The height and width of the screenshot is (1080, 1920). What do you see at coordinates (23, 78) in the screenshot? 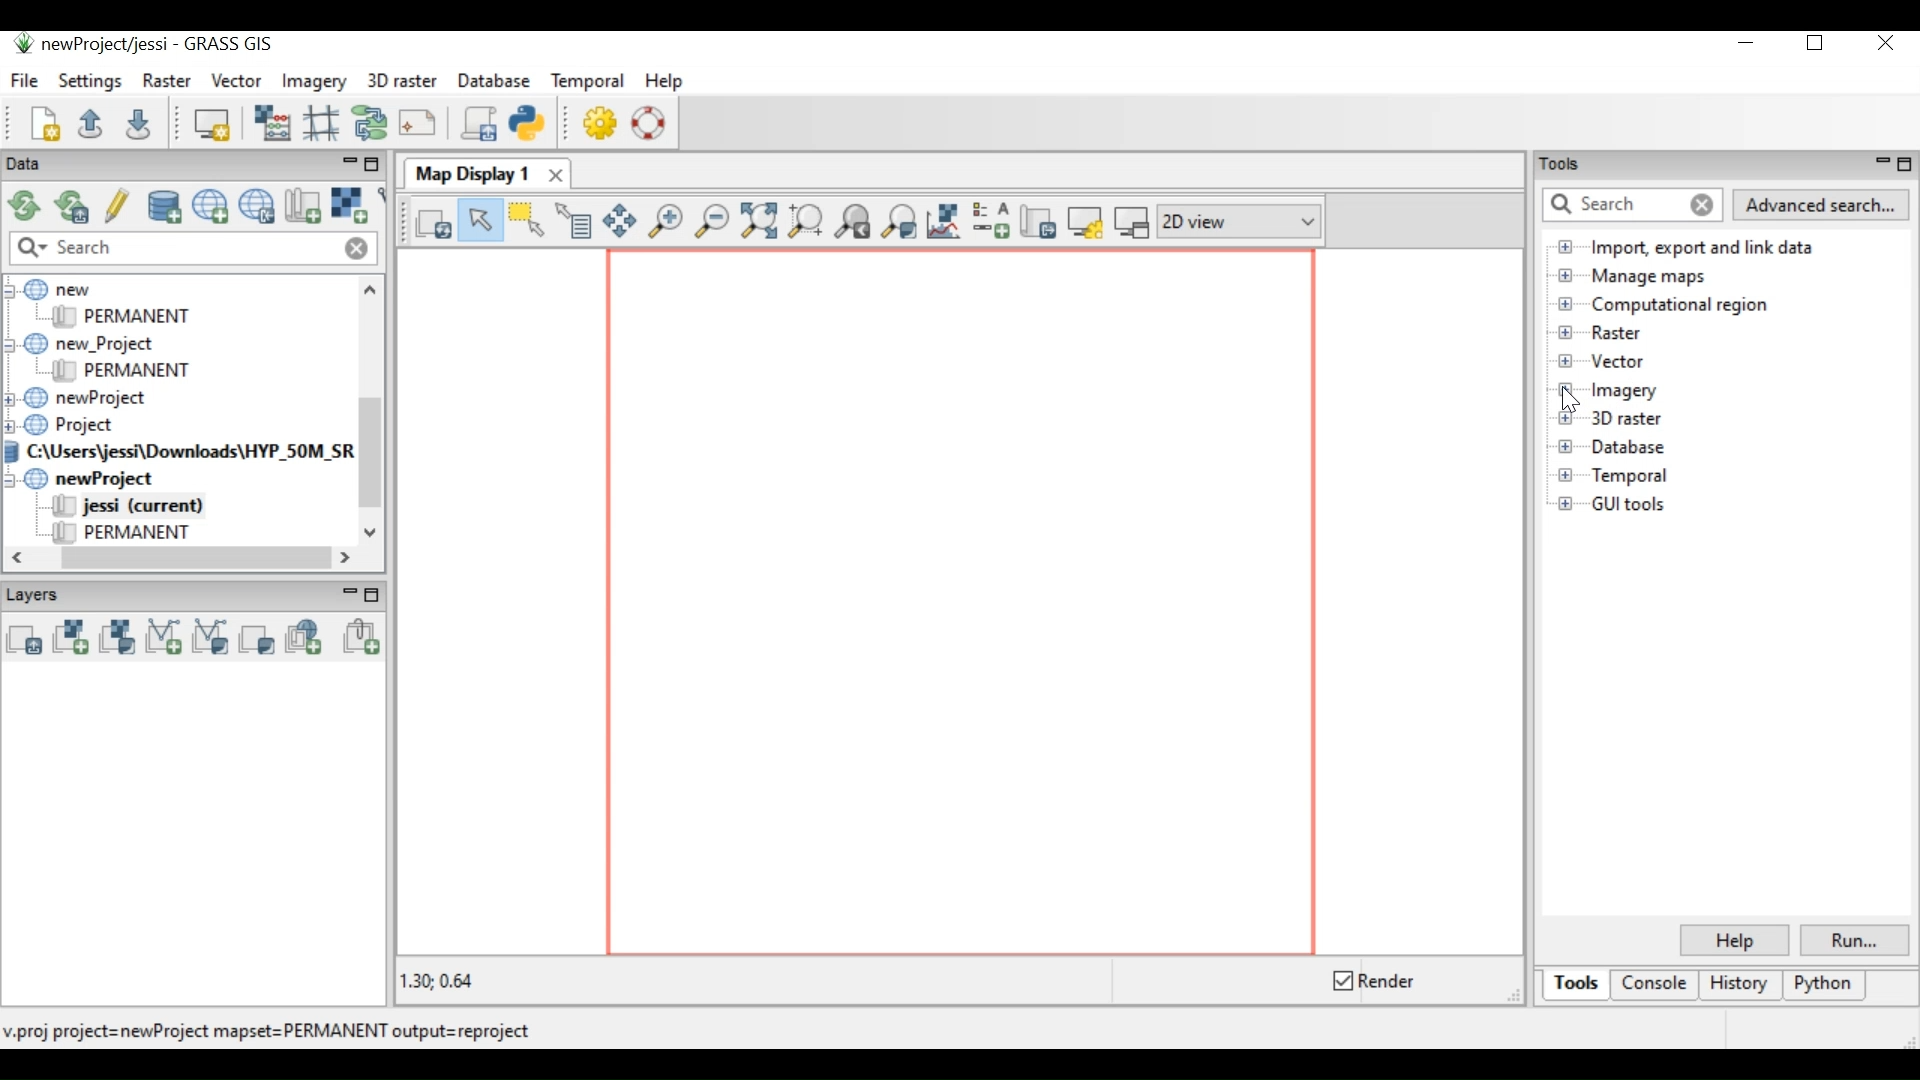
I see `File` at bounding box center [23, 78].